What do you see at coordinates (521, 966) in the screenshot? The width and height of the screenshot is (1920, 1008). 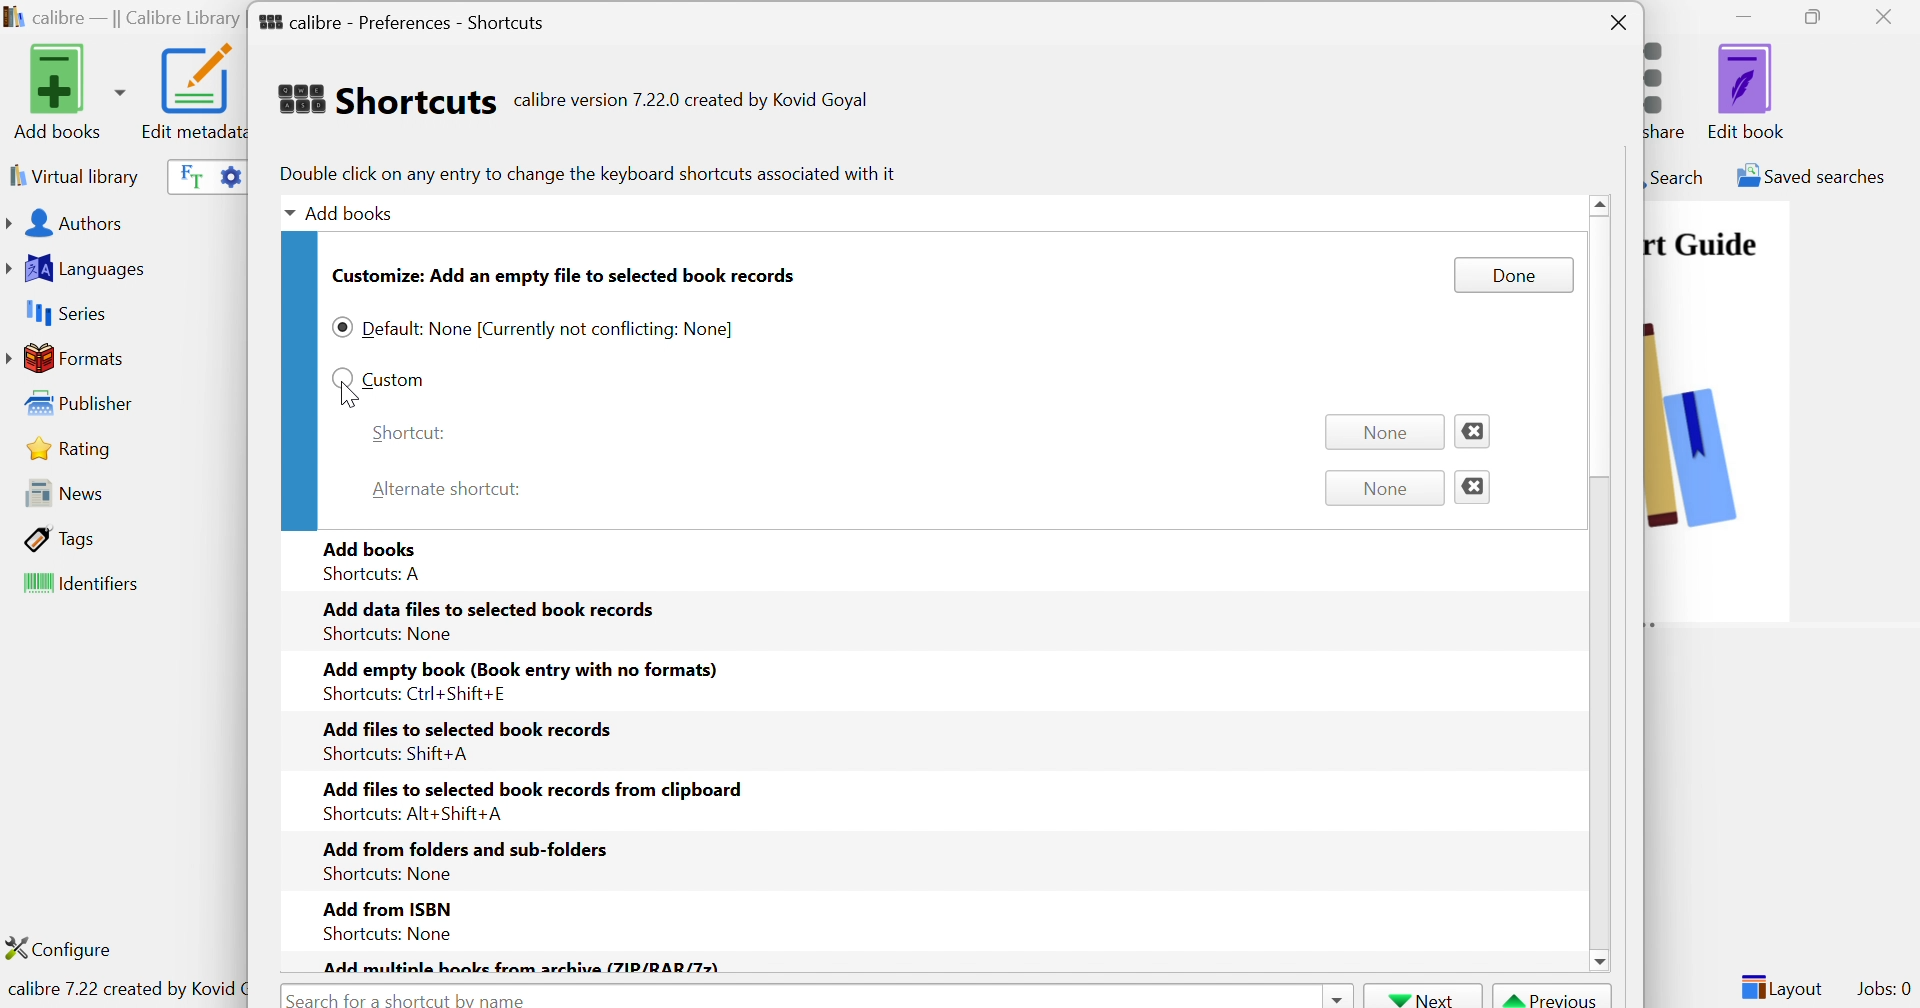 I see `Add multiple books from archive (ZIP/RAR/Z)` at bounding box center [521, 966].